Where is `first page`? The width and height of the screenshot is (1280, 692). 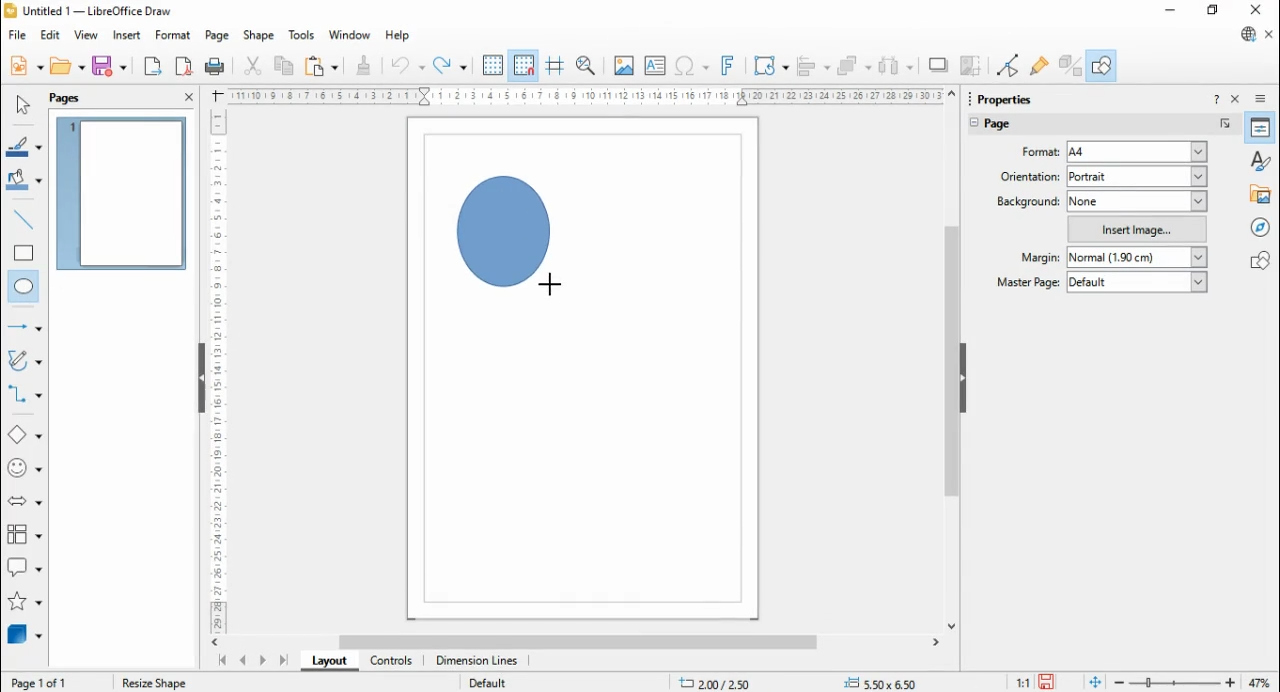
first page is located at coordinates (221, 661).